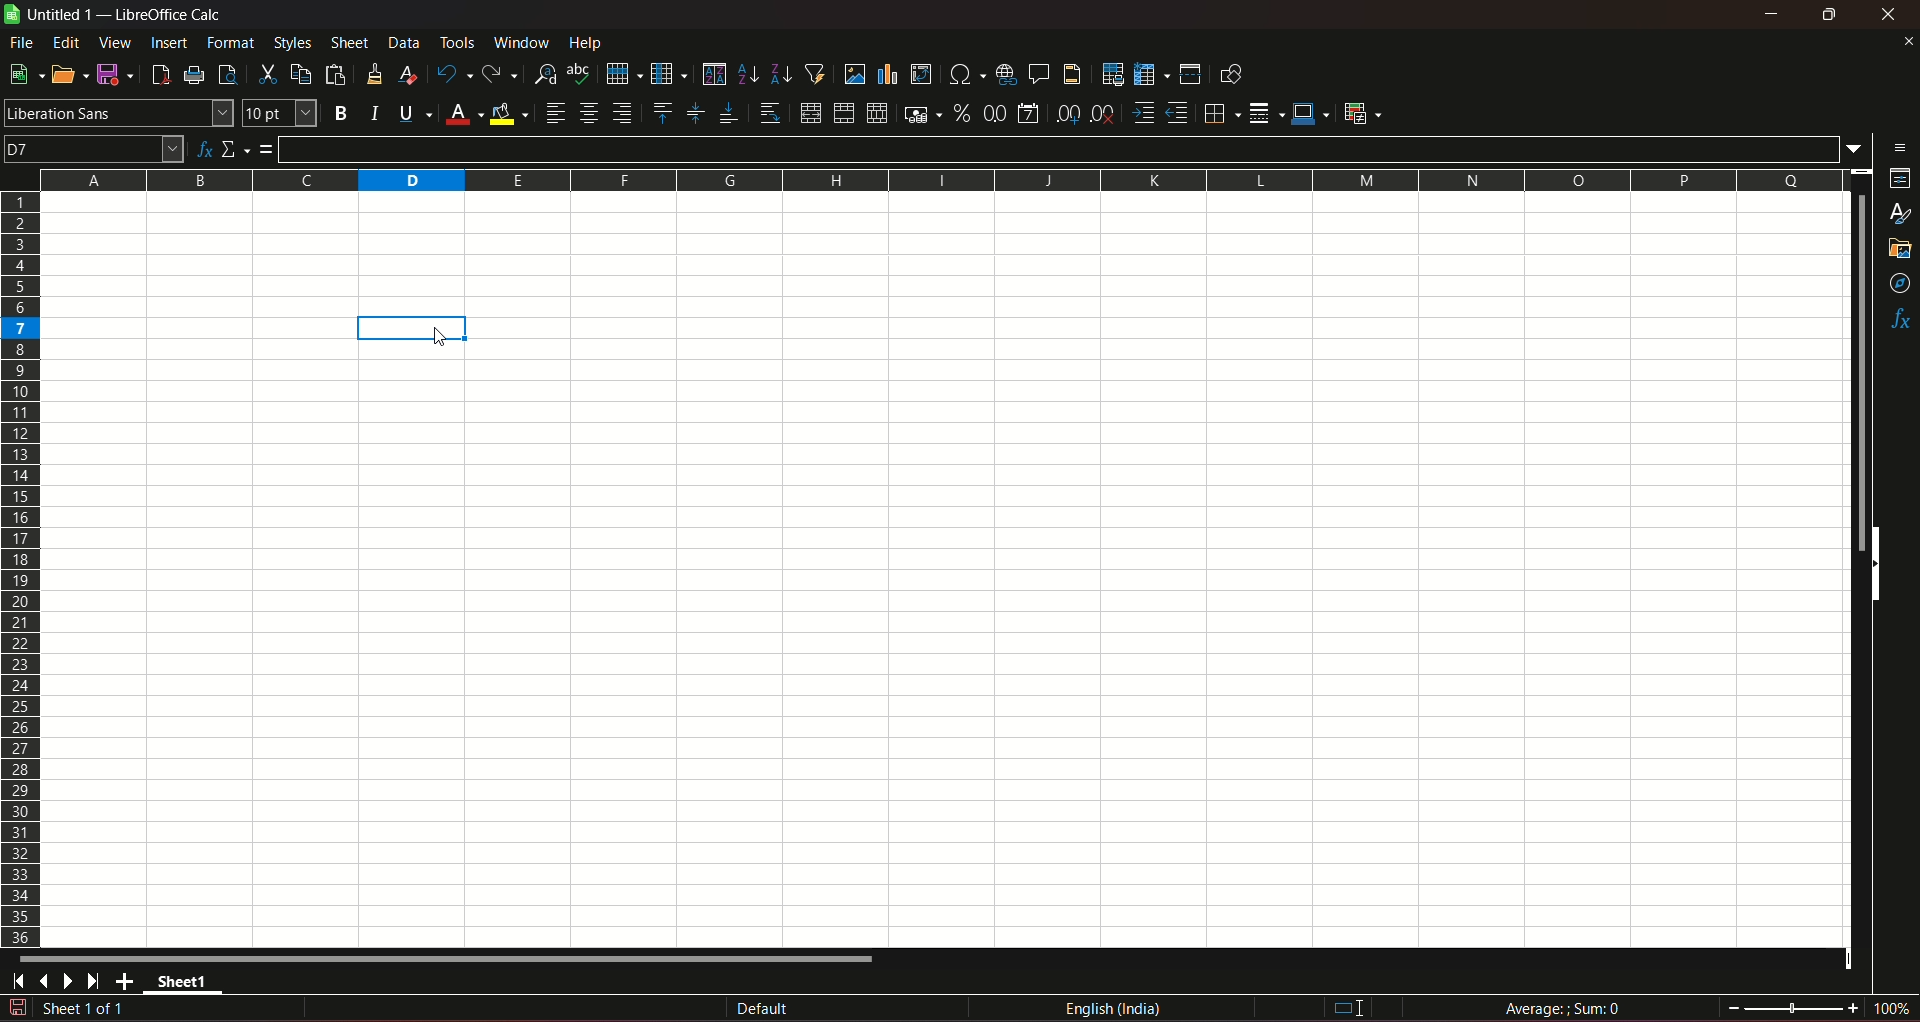 This screenshot has width=1920, height=1022. I want to click on undo, so click(452, 73).